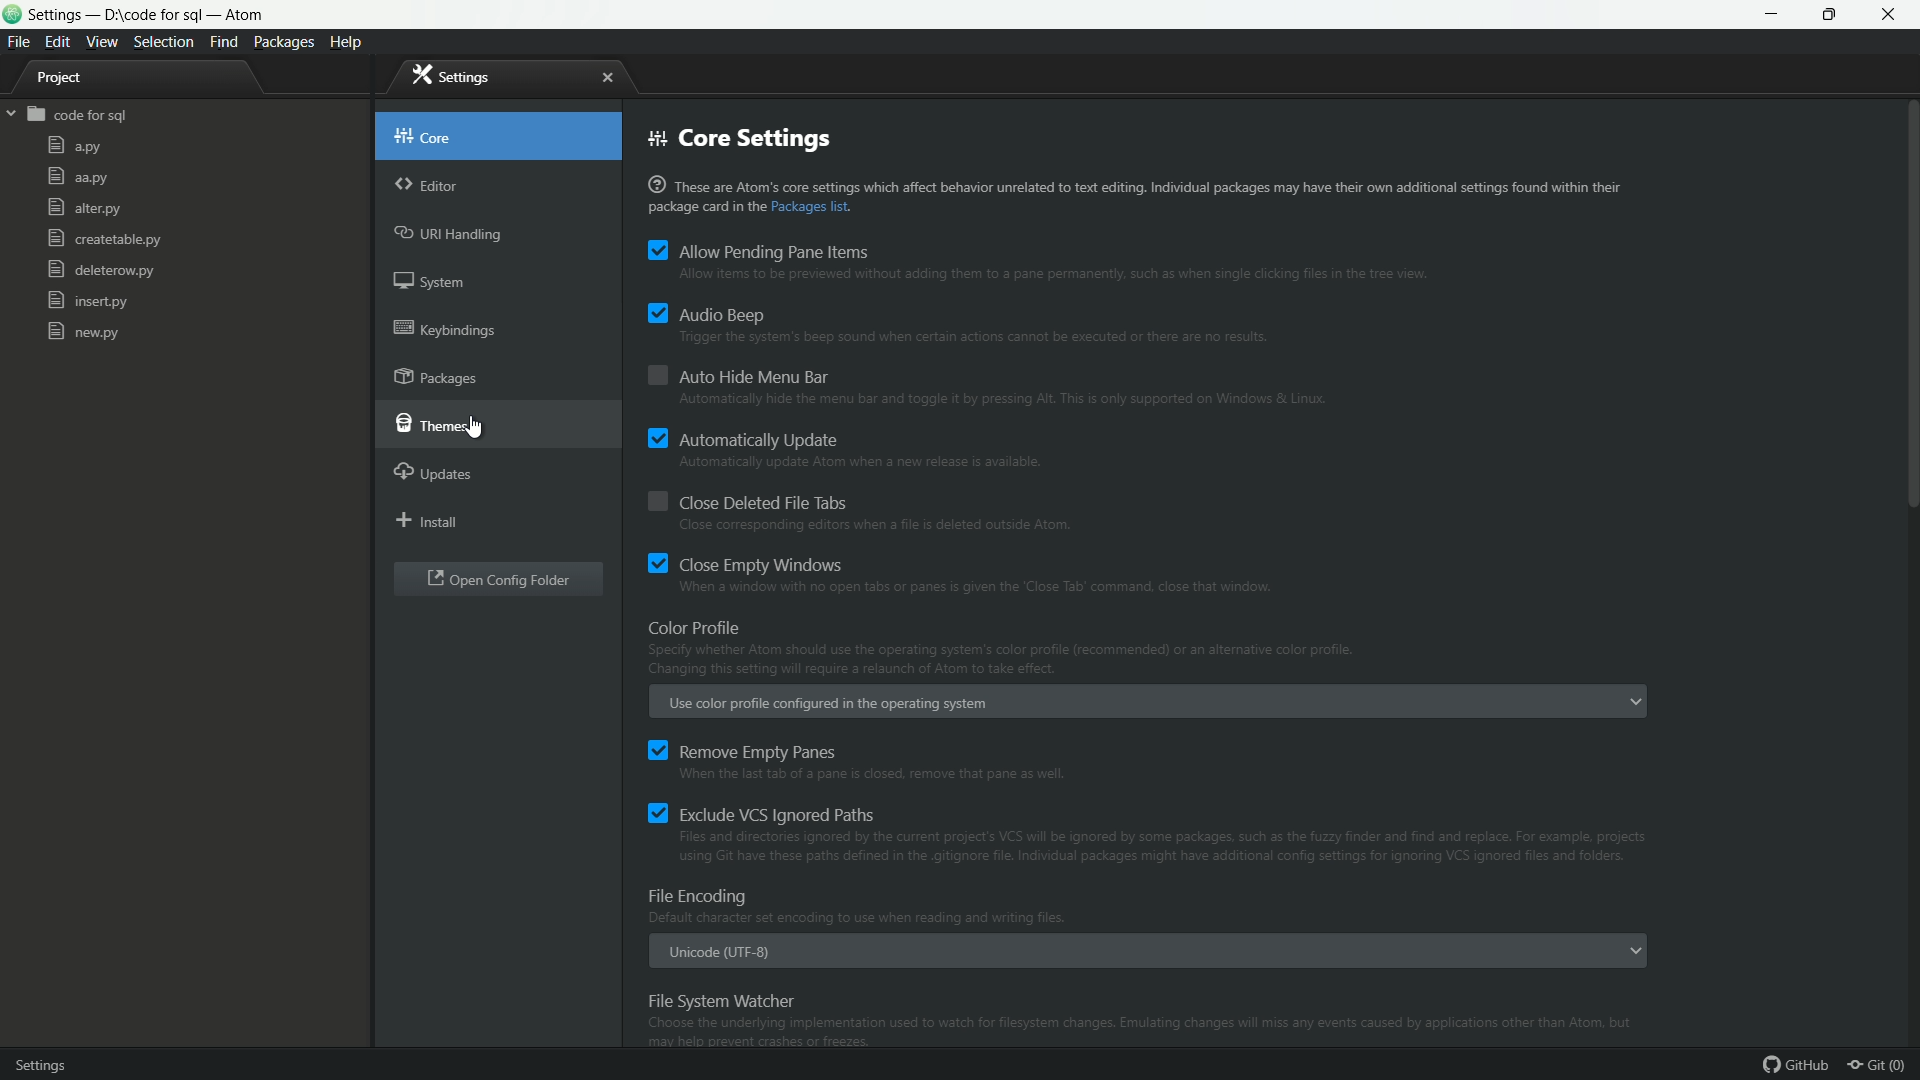 This screenshot has width=1920, height=1080. What do you see at coordinates (103, 42) in the screenshot?
I see `view menu` at bounding box center [103, 42].